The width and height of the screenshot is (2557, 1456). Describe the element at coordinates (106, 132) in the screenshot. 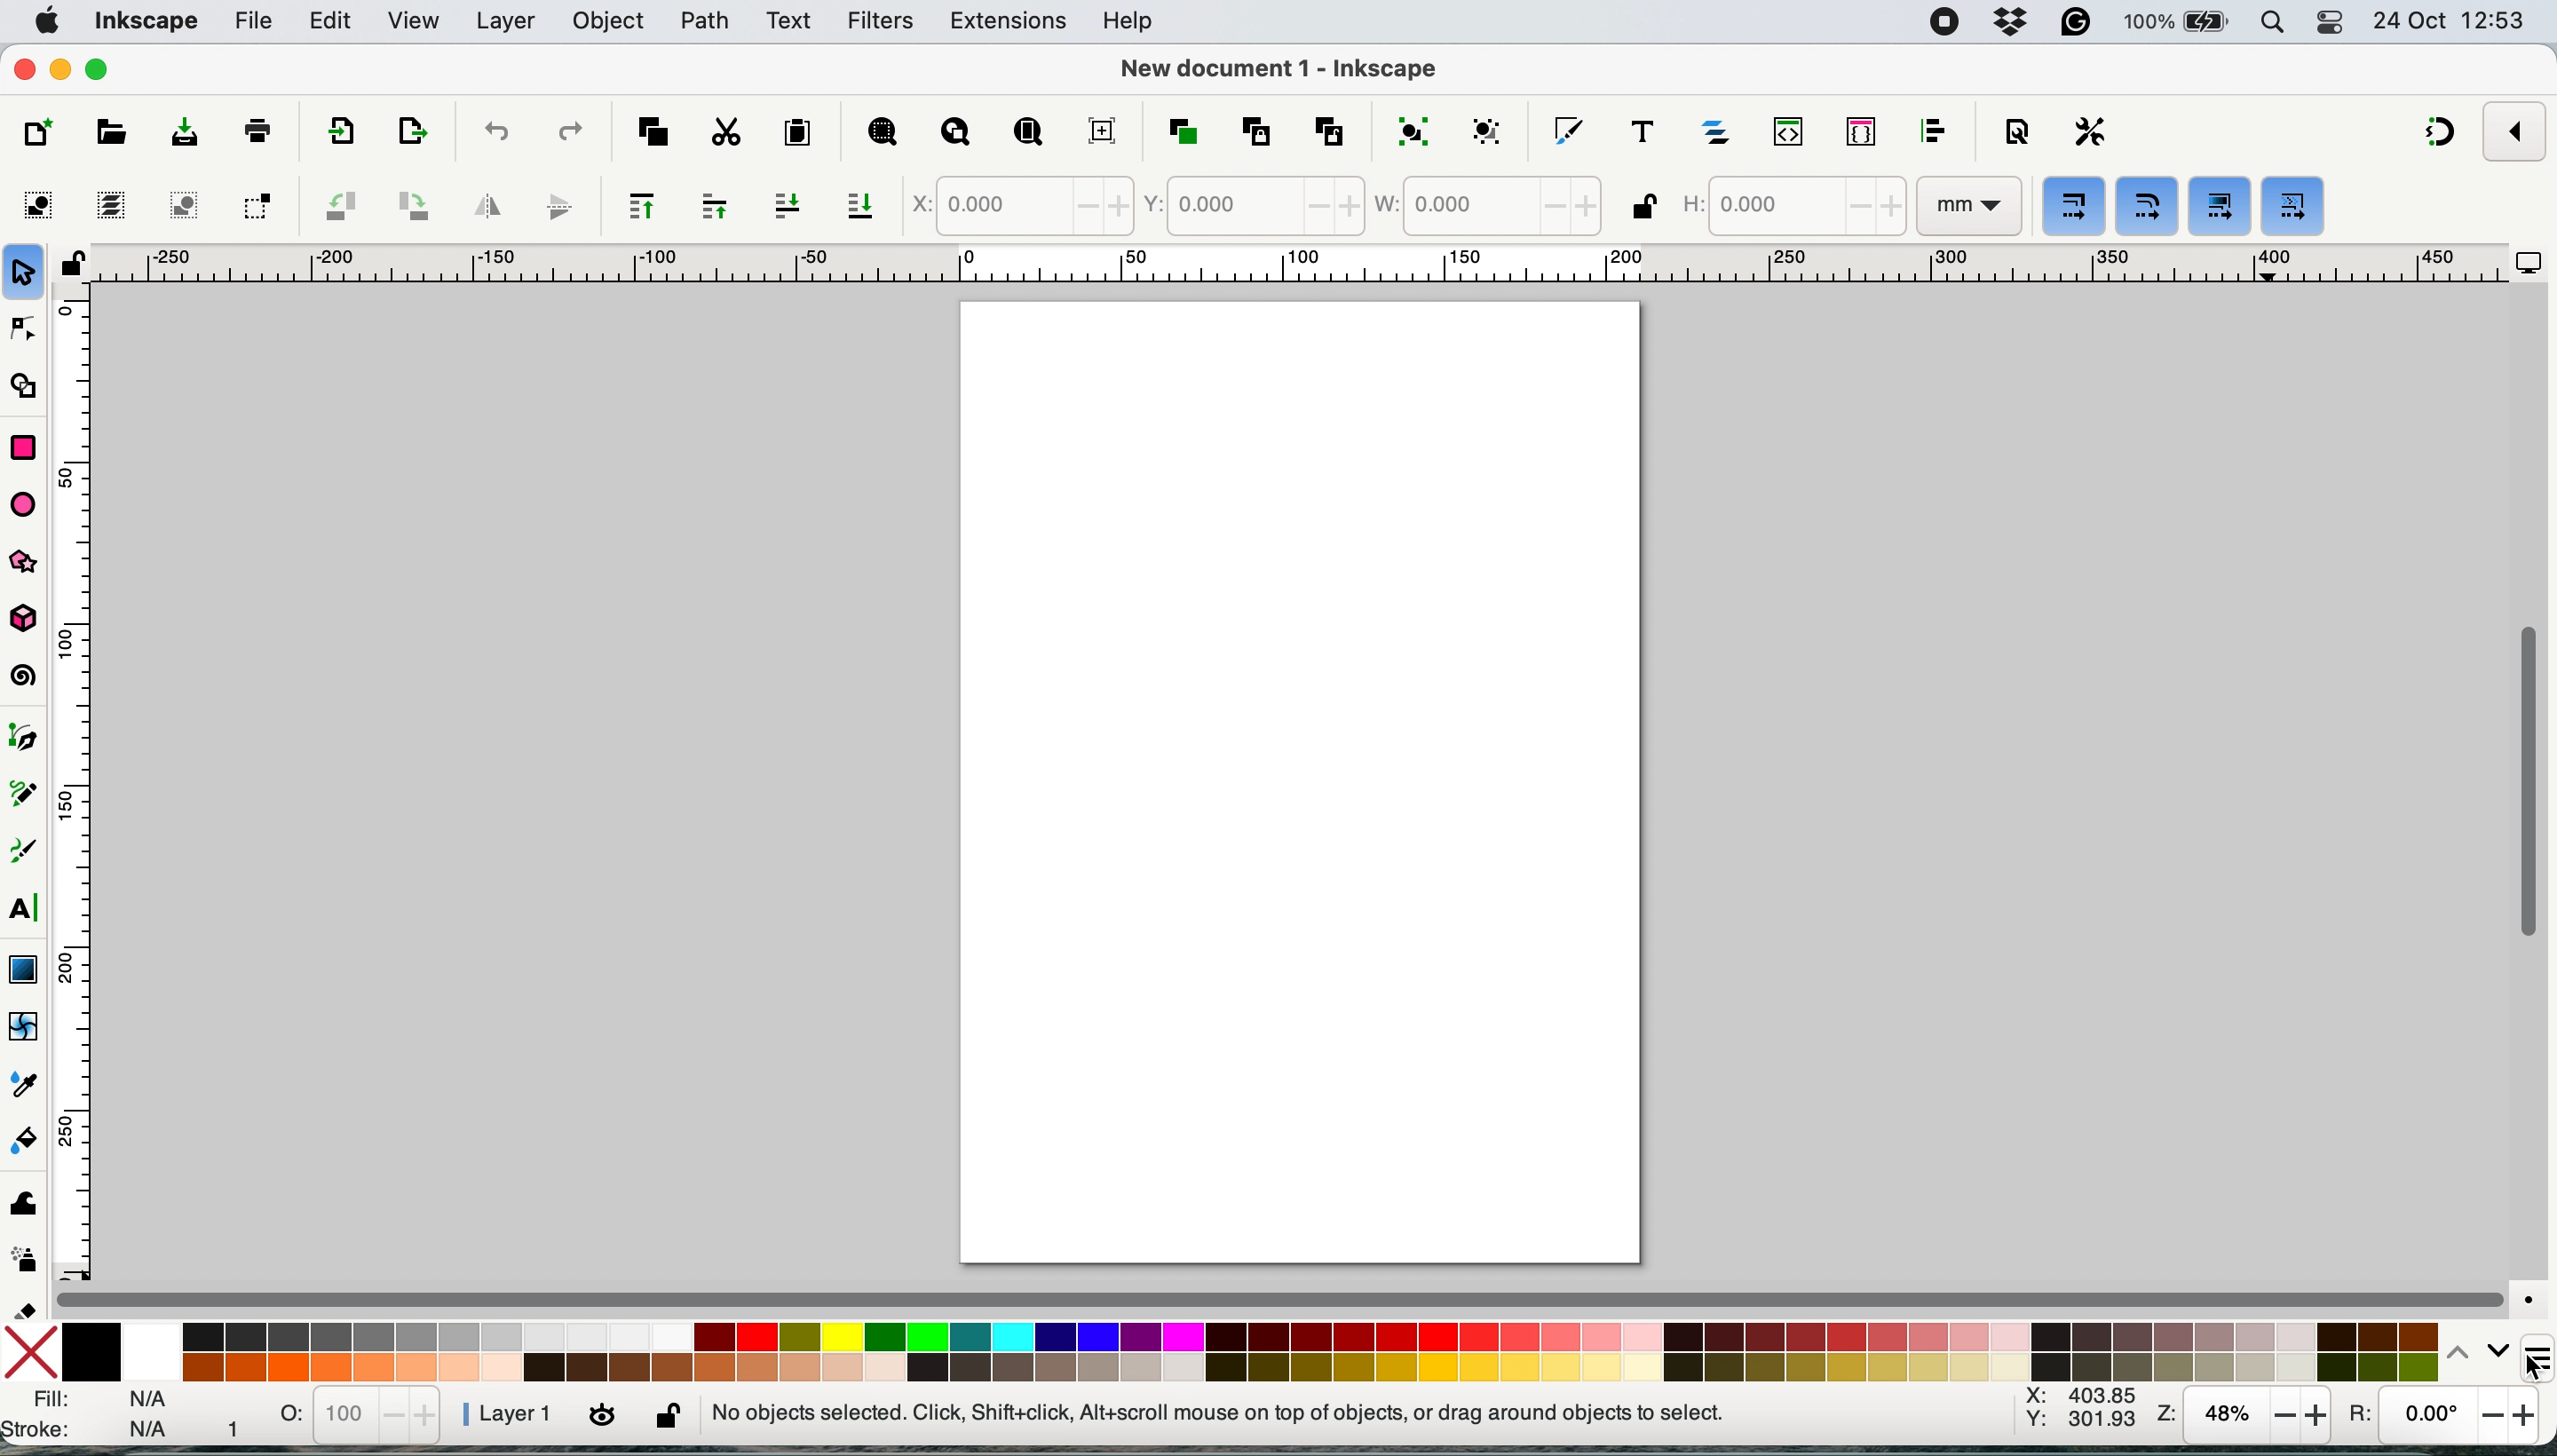

I see `open` at that location.